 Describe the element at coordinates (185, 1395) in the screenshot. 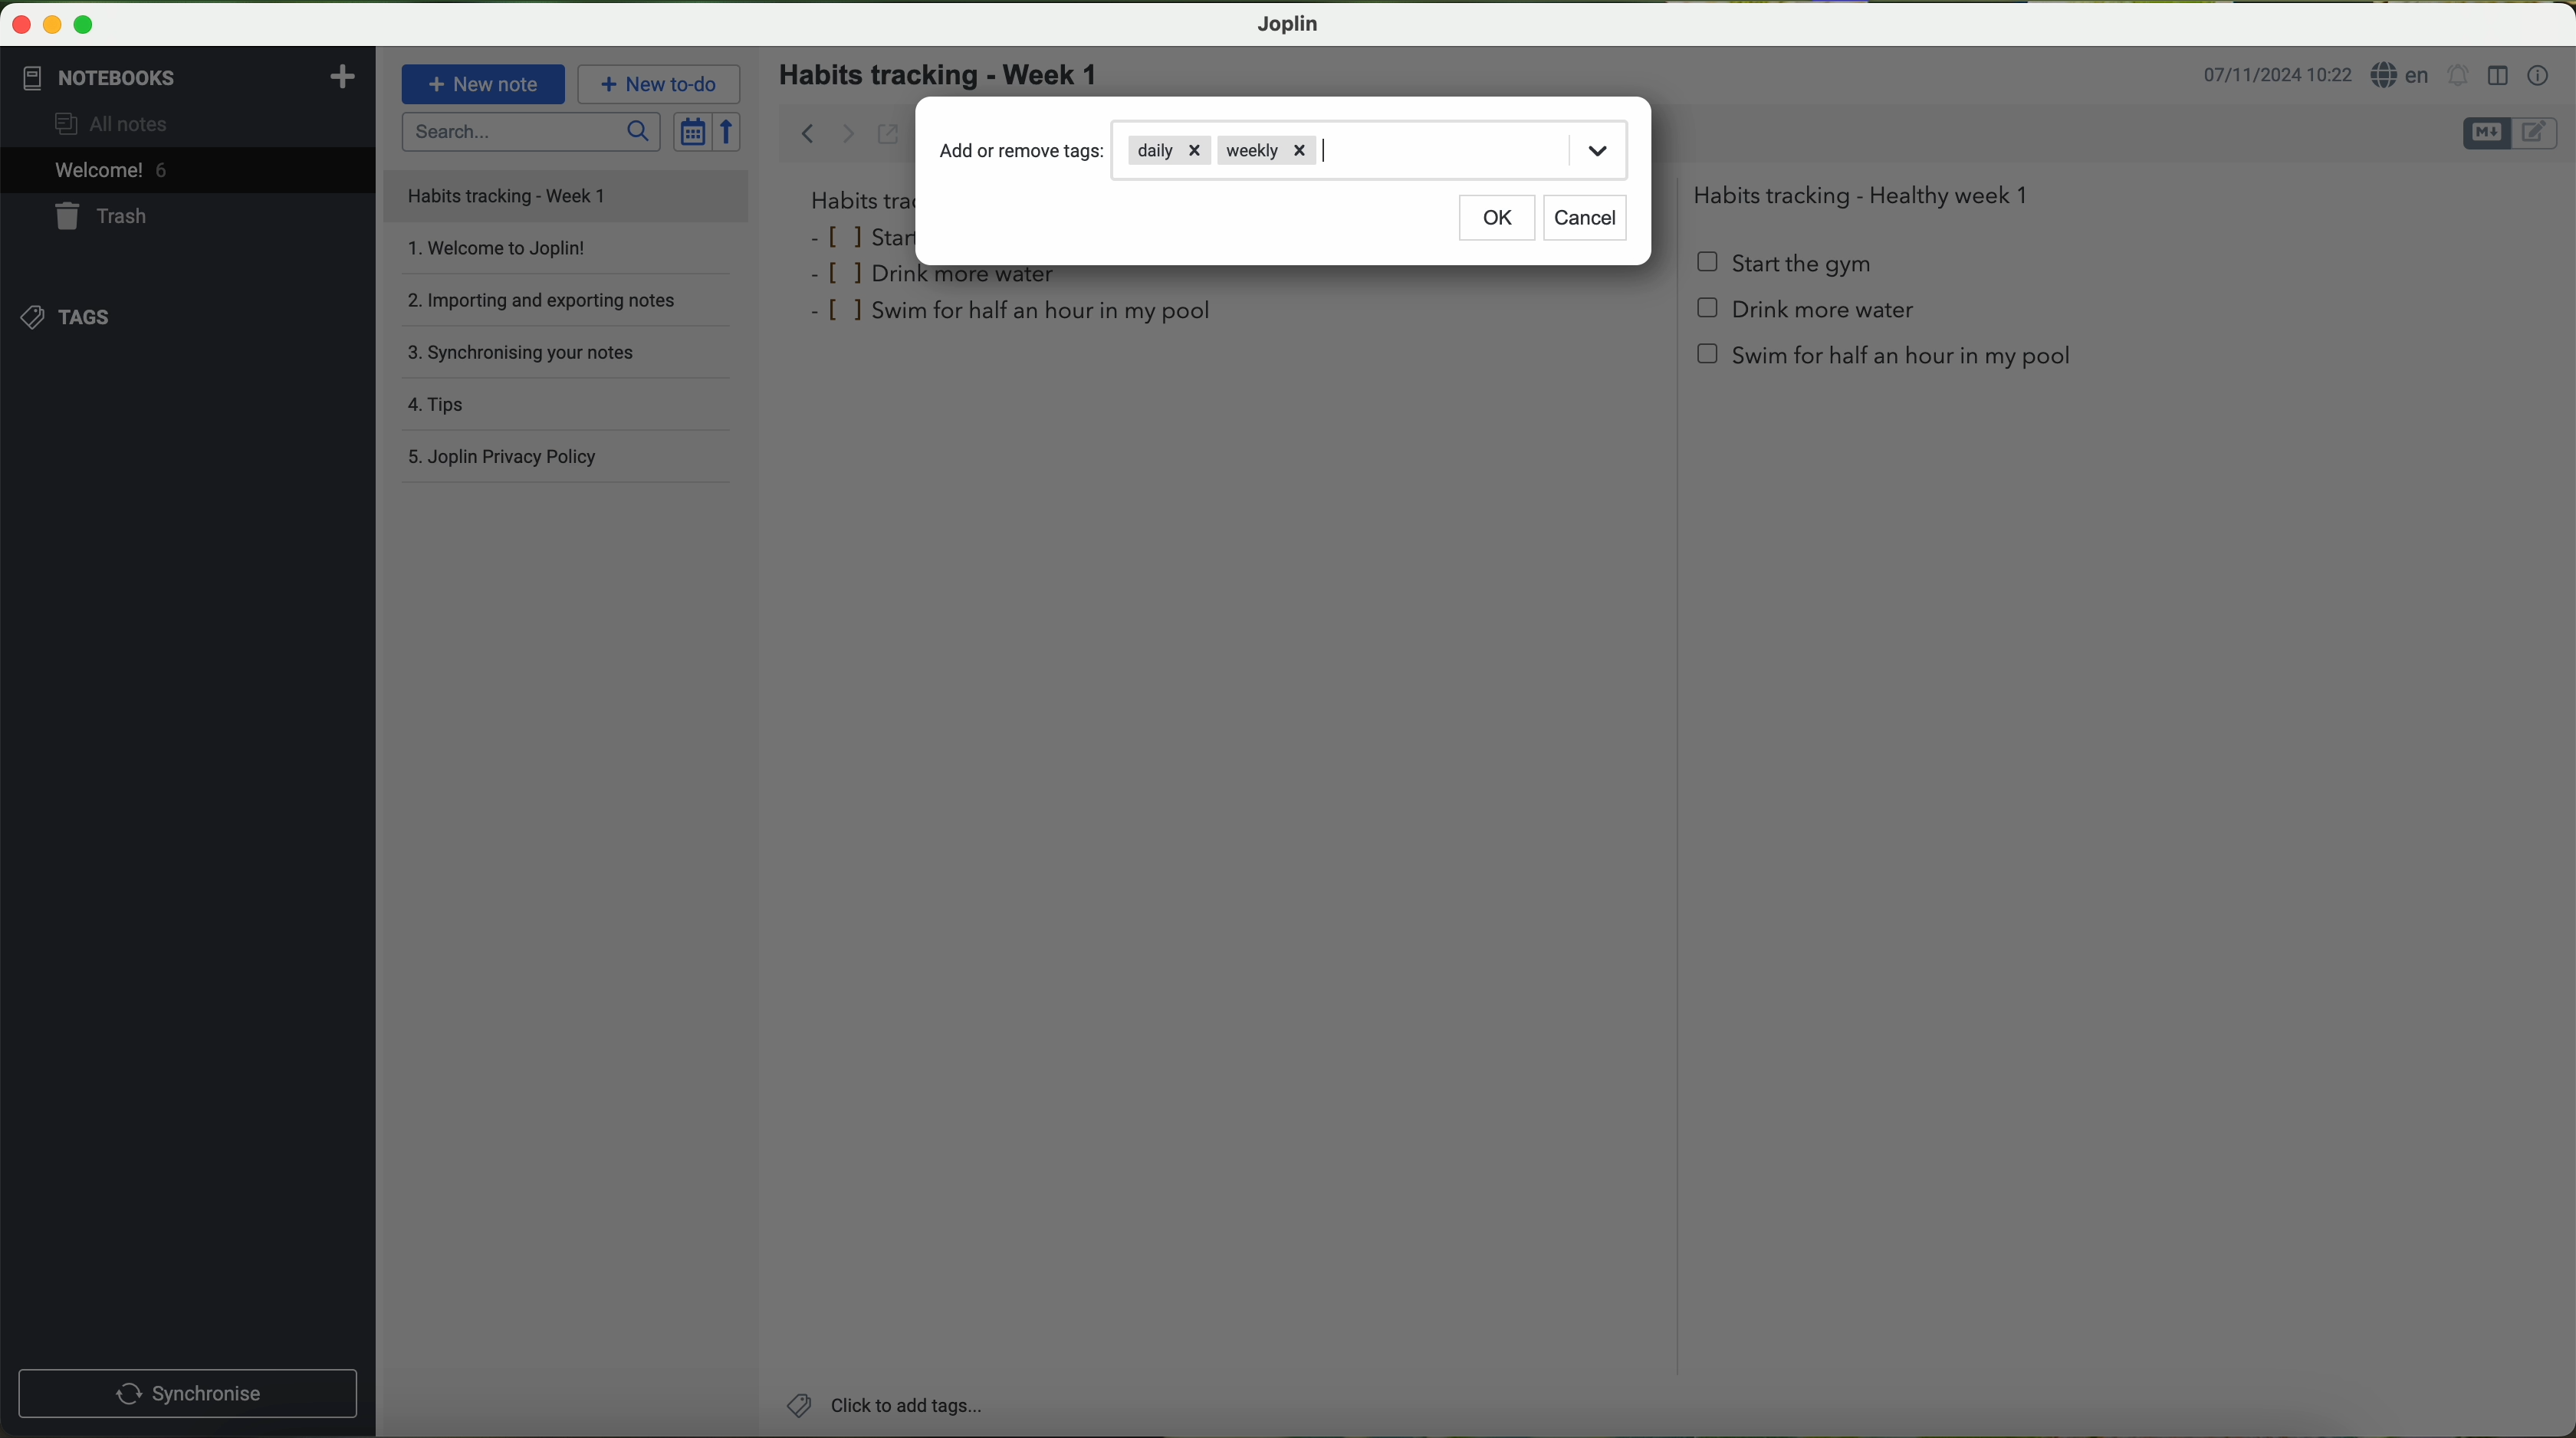

I see `synchronnise button` at that location.